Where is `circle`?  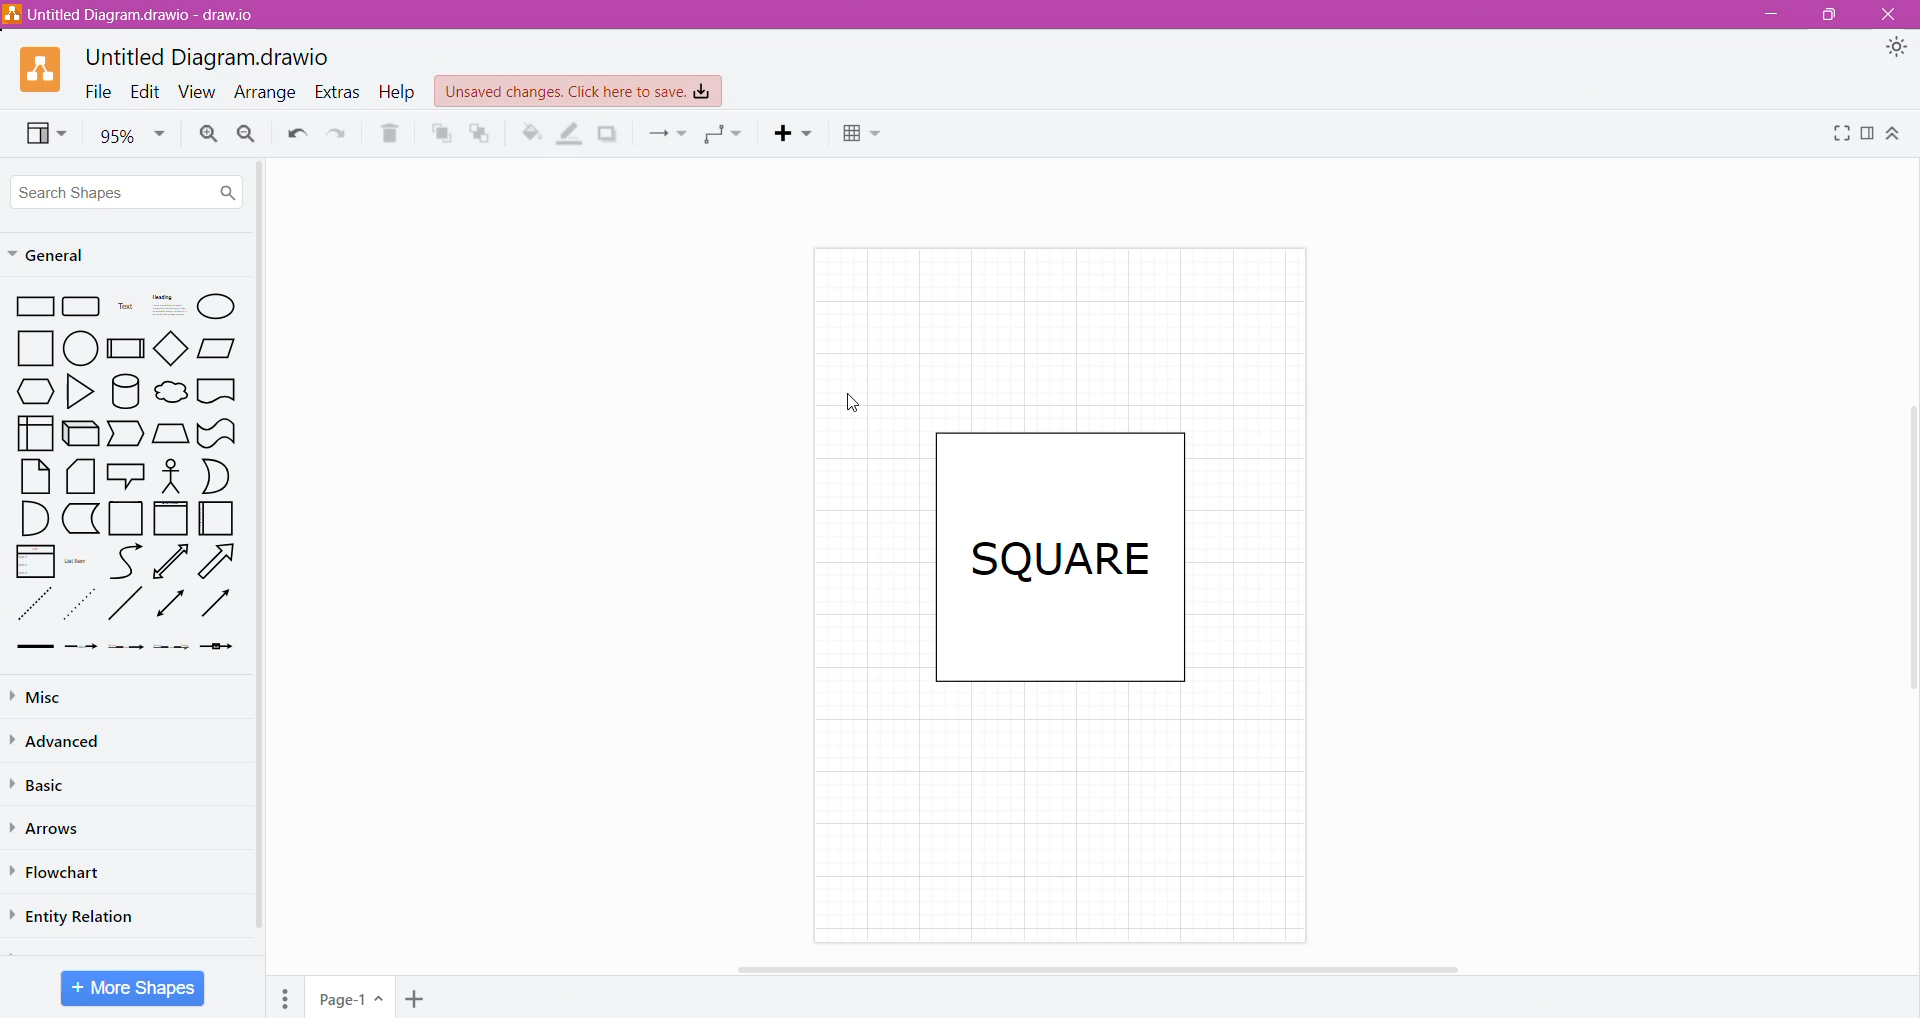 circle is located at coordinates (81, 346).